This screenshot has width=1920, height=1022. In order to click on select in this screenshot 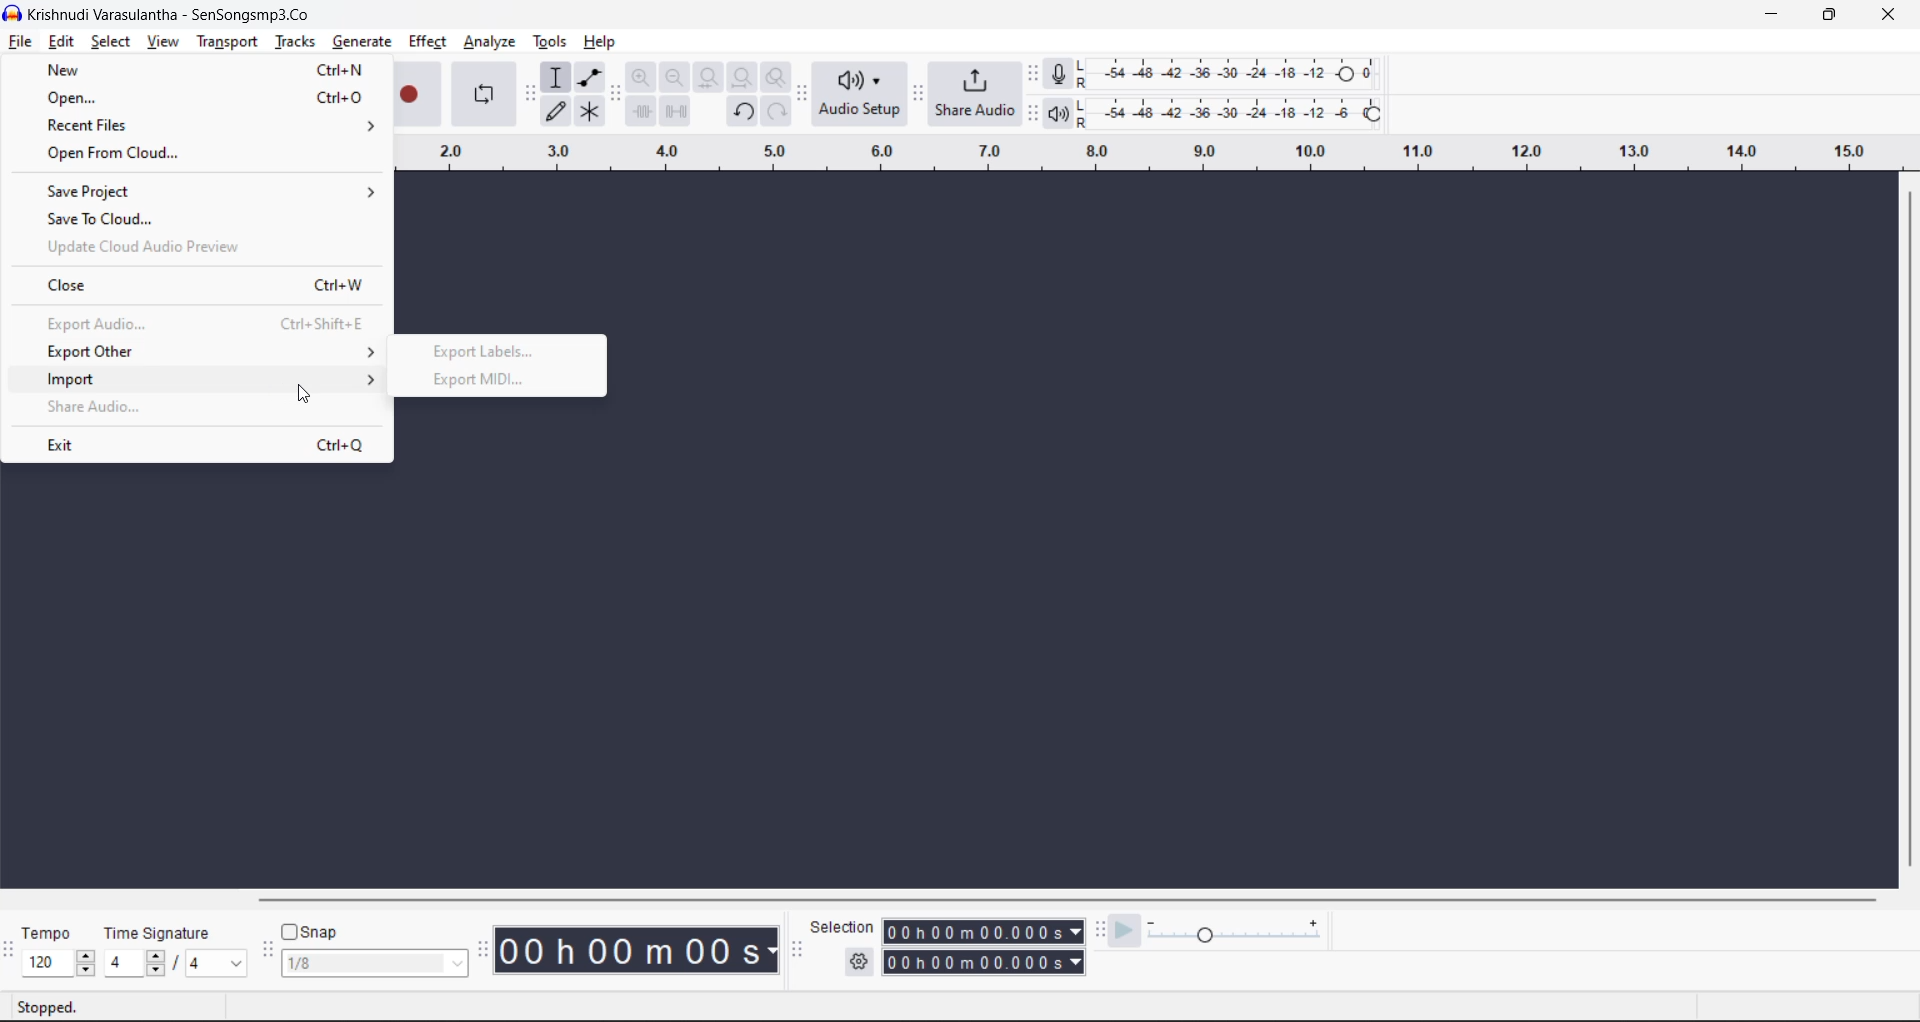, I will do `click(113, 42)`.